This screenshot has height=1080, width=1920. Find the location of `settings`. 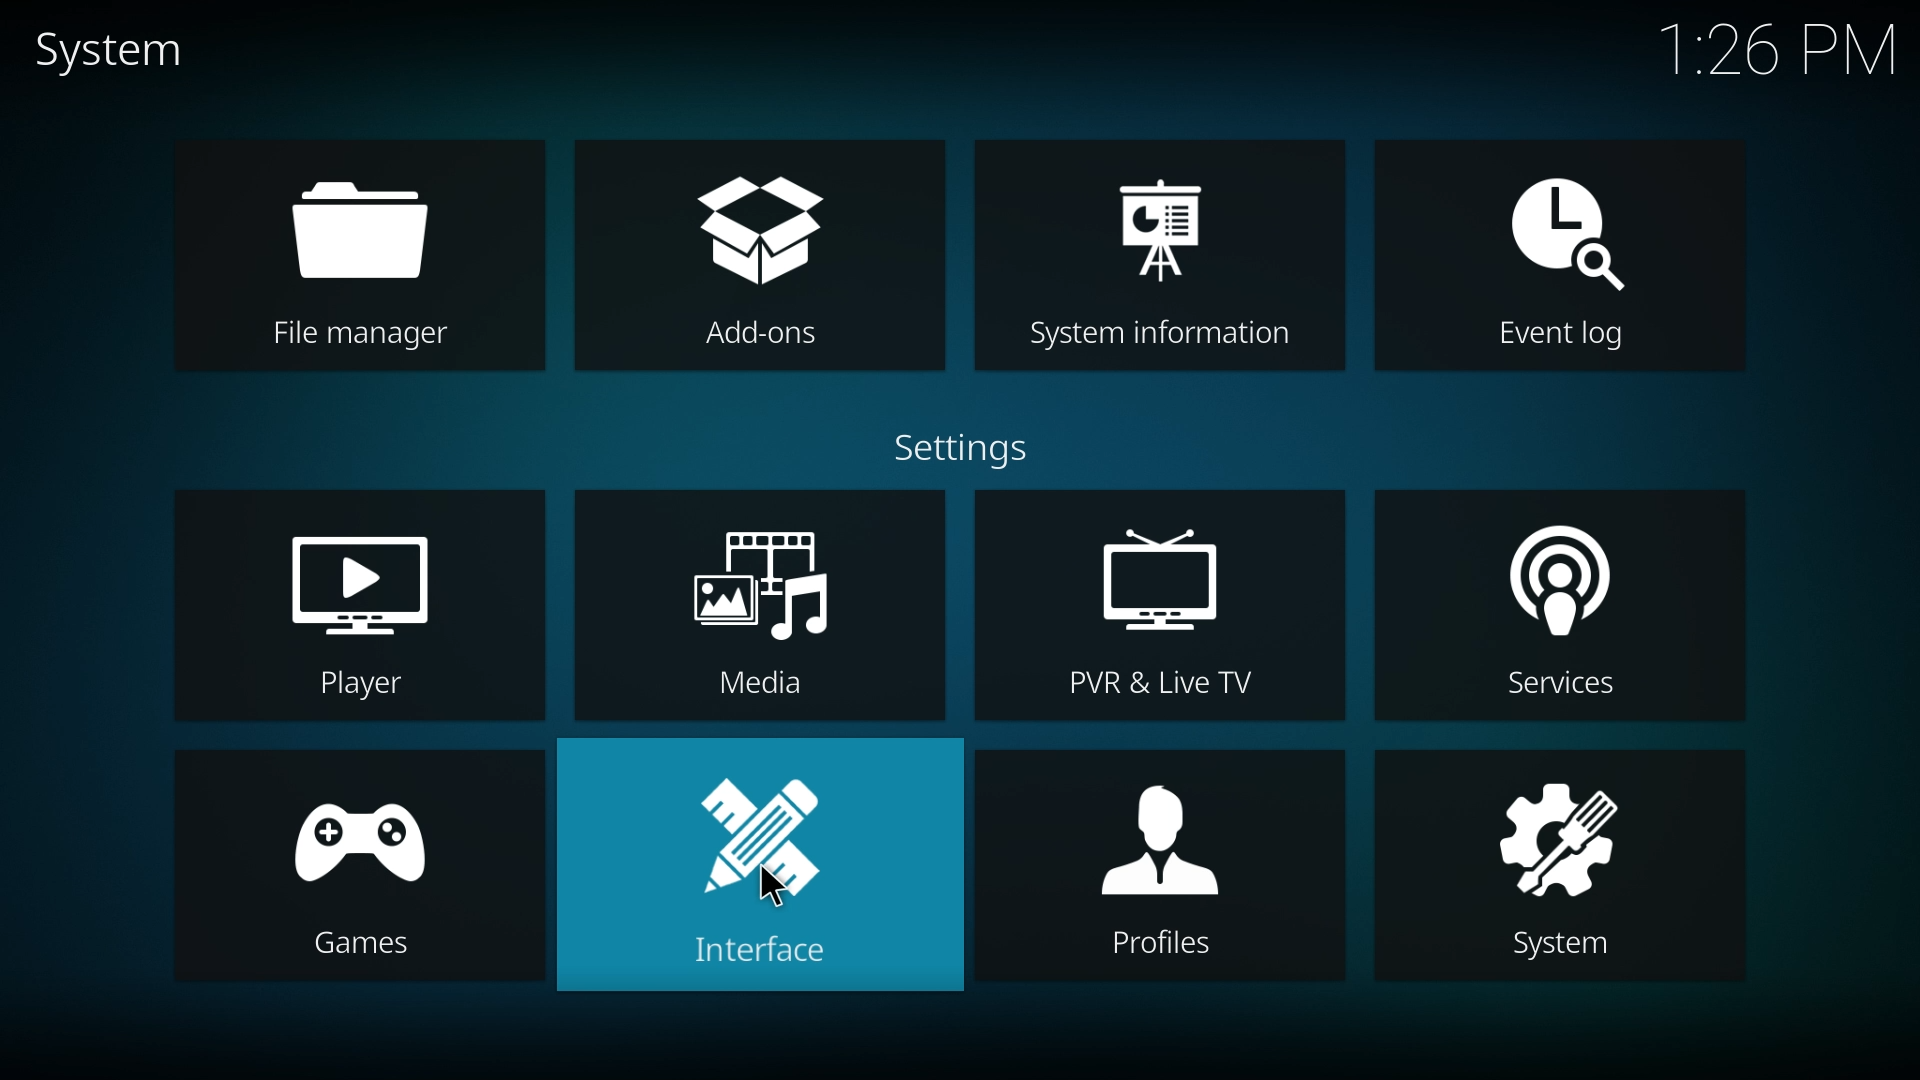

settings is located at coordinates (966, 444).